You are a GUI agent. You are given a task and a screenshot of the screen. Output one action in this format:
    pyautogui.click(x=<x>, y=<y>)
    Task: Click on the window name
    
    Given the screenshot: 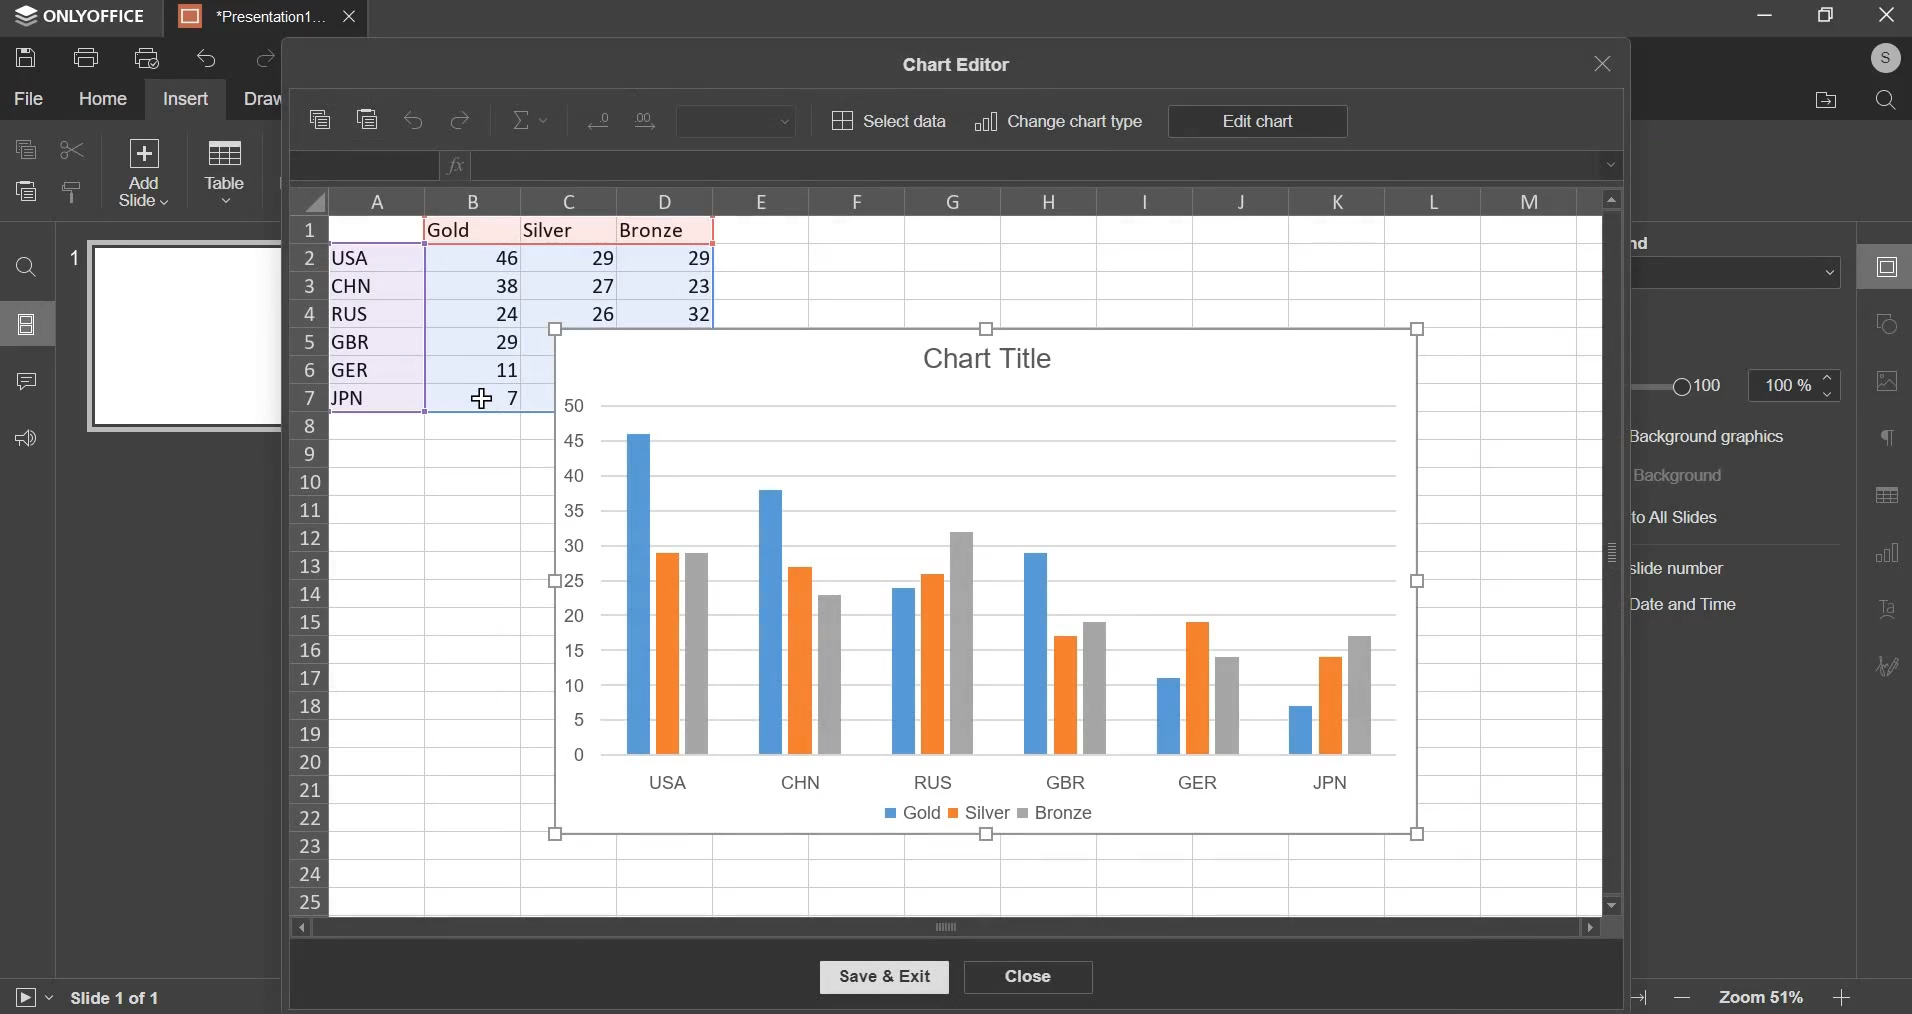 What is the action you would take?
    pyautogui.click(x=82, y=18)
    